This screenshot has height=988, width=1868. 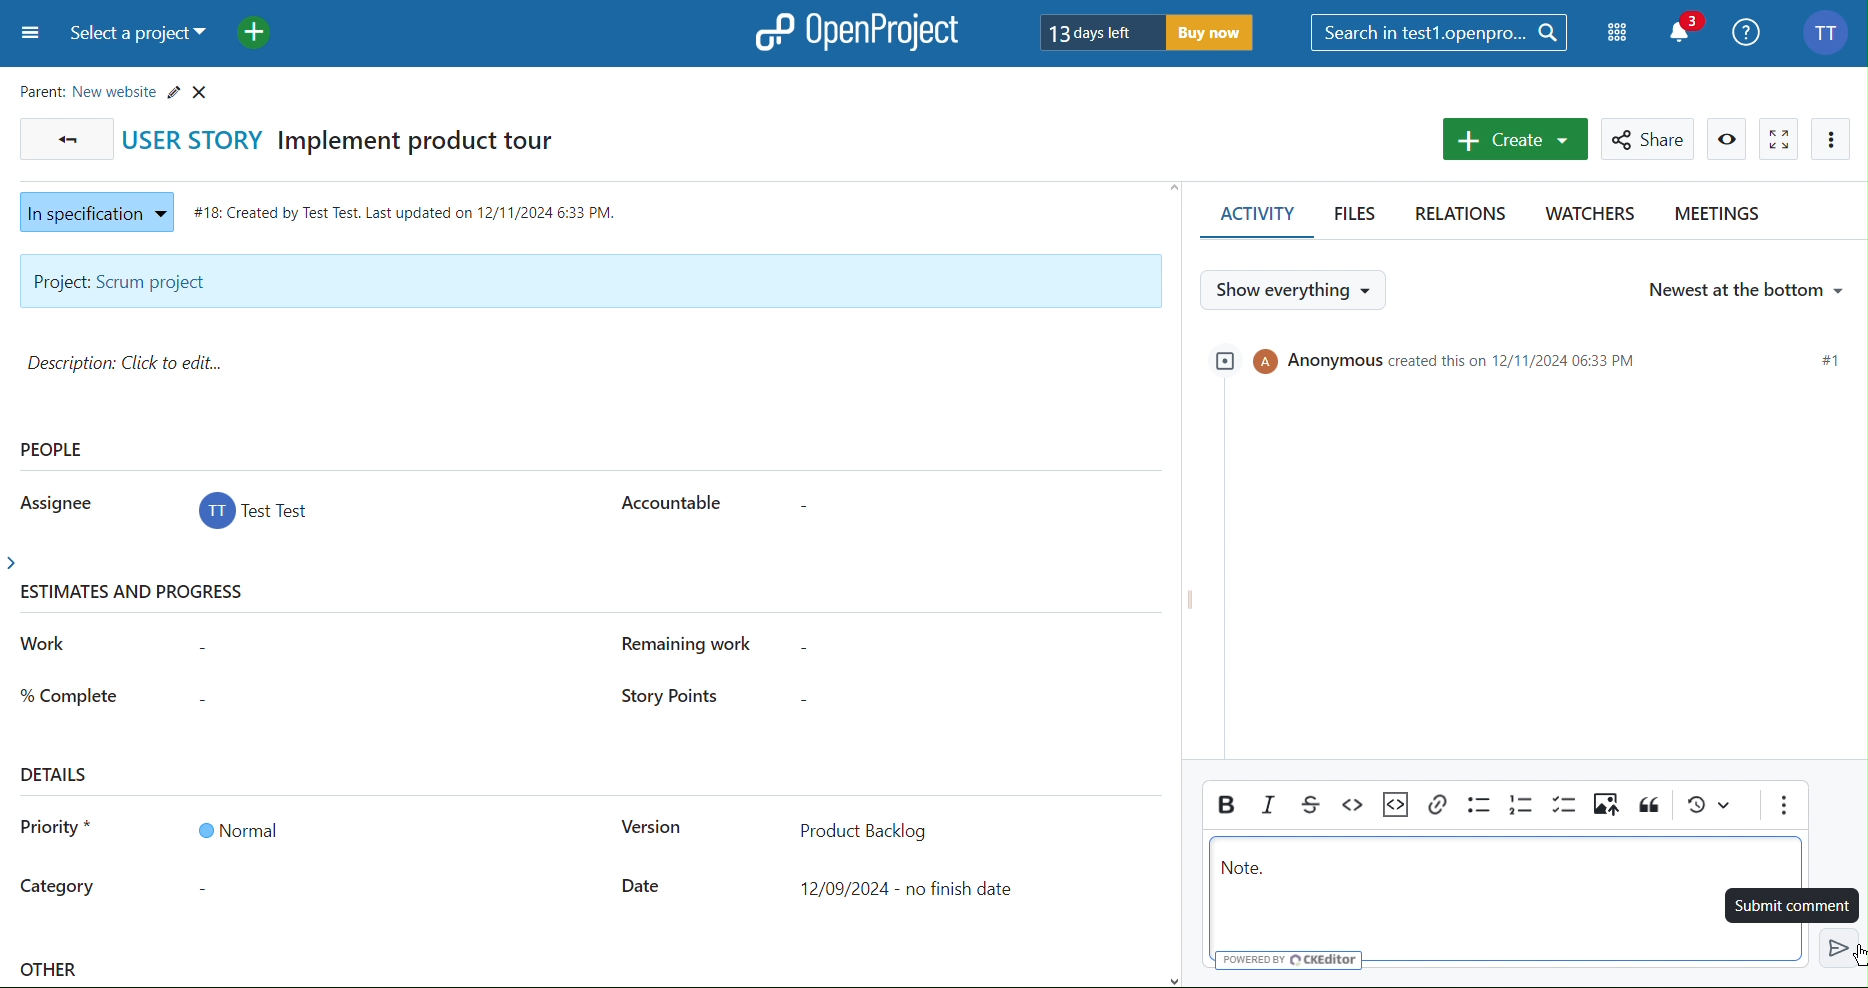 What do you see at coordinates (257, 514) in the screenshot?
I see `Account` at bounding box center [257, 514].